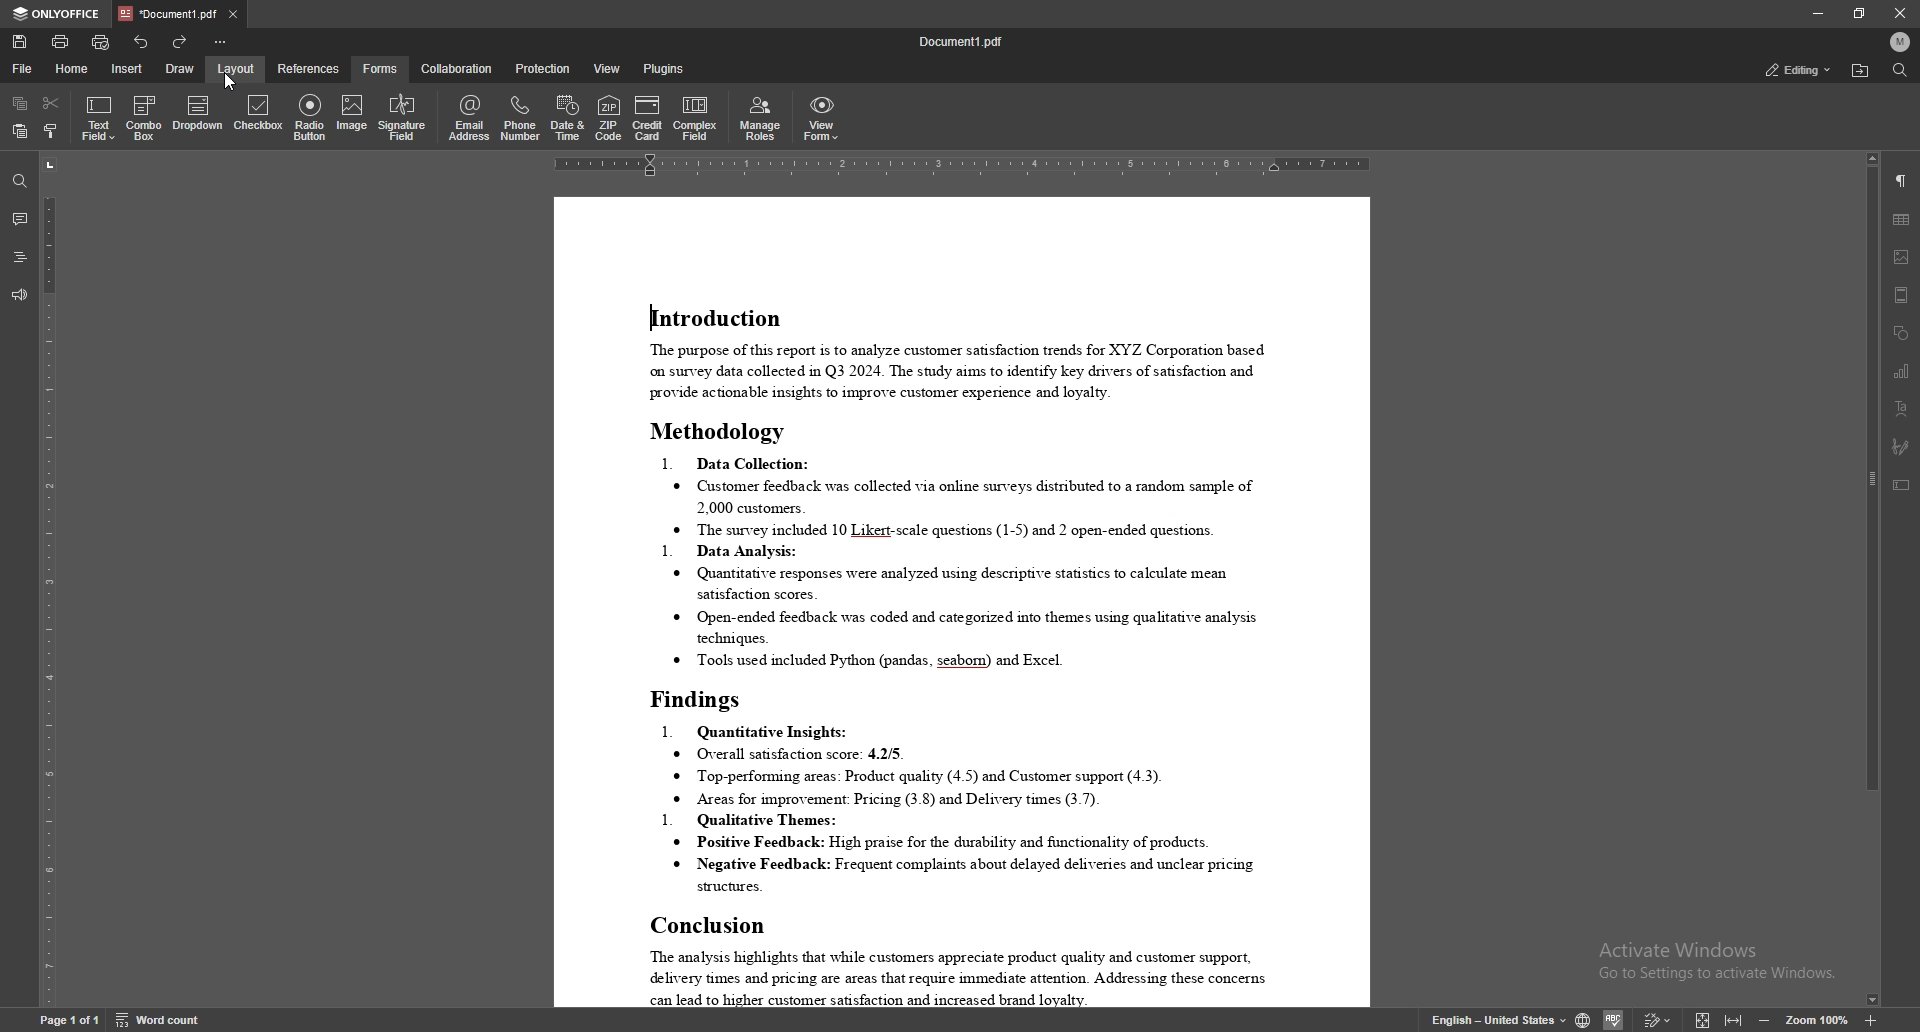 The image size is (1920, 1032). Describe the element at coordinates (1902, 295) in the screenshot. I see `header/footer` at that location.